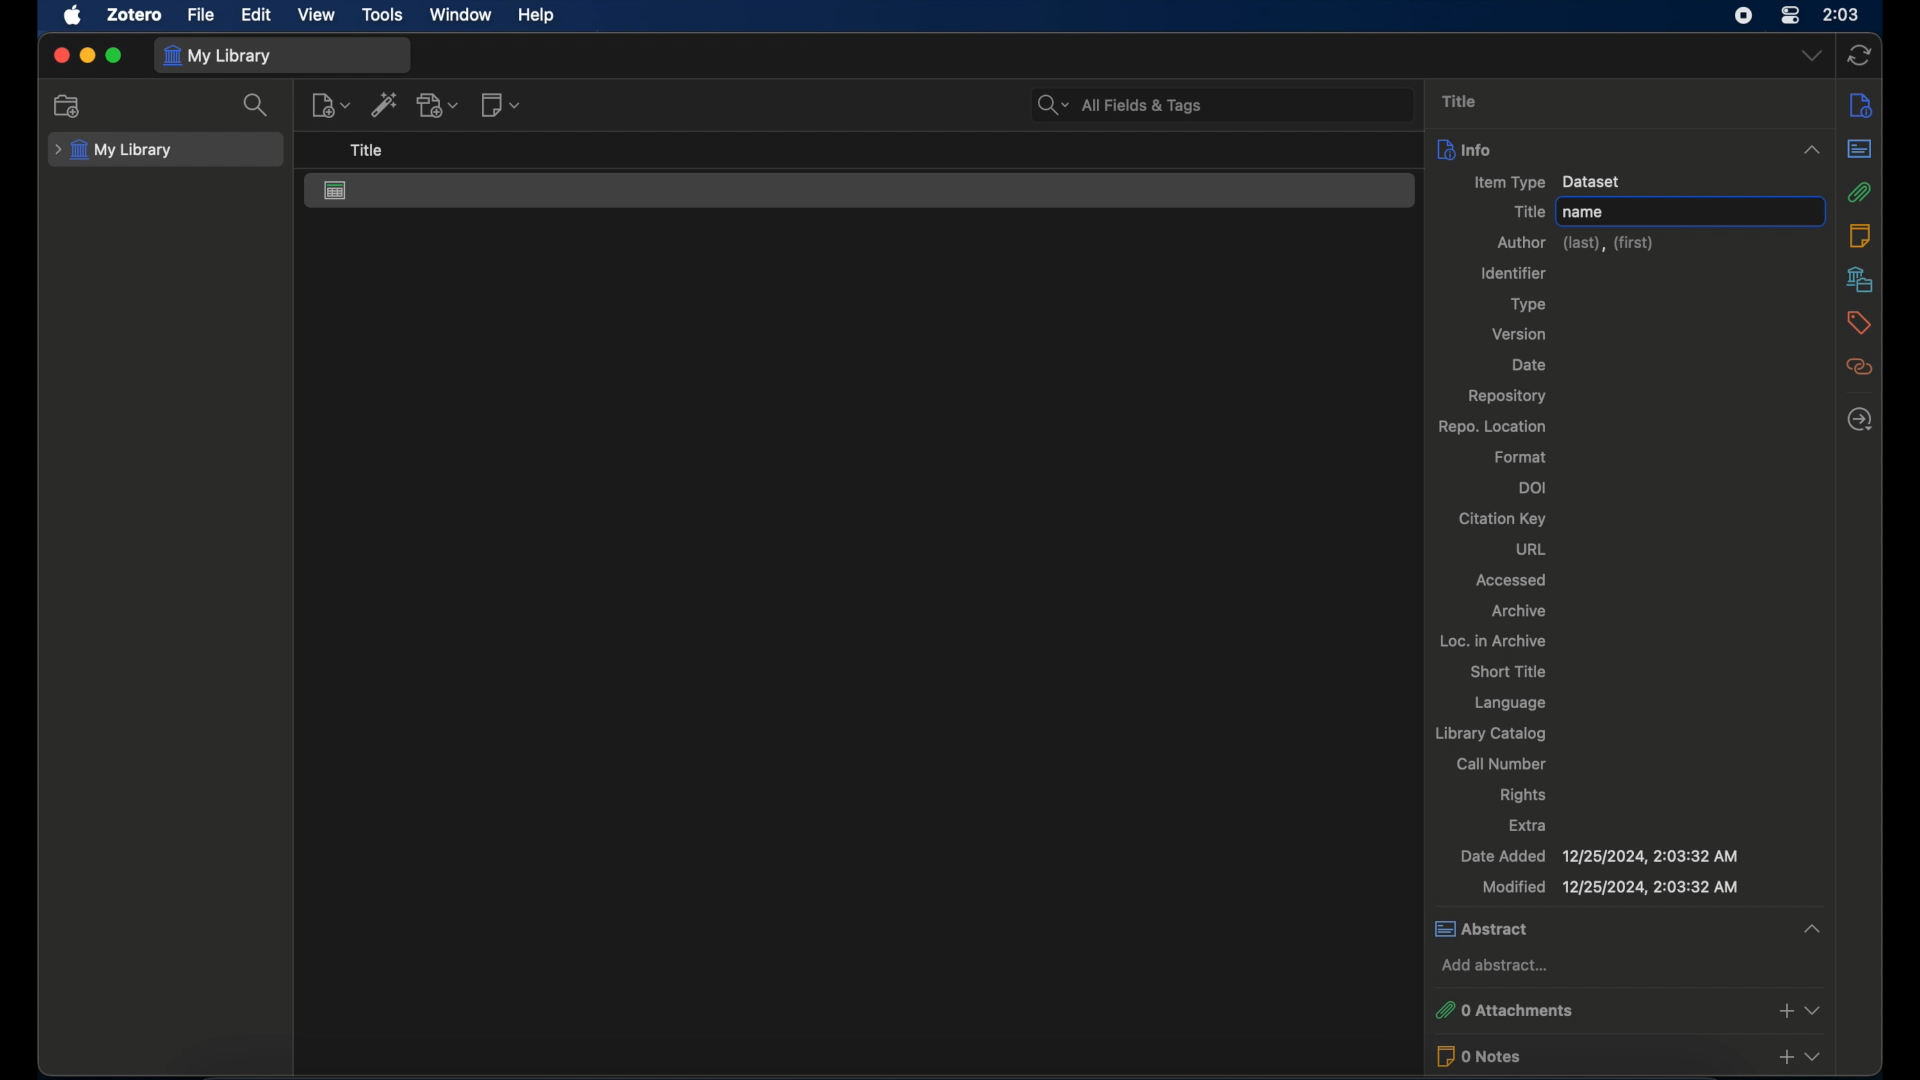  I want to click on short title, so click(1510, 671).